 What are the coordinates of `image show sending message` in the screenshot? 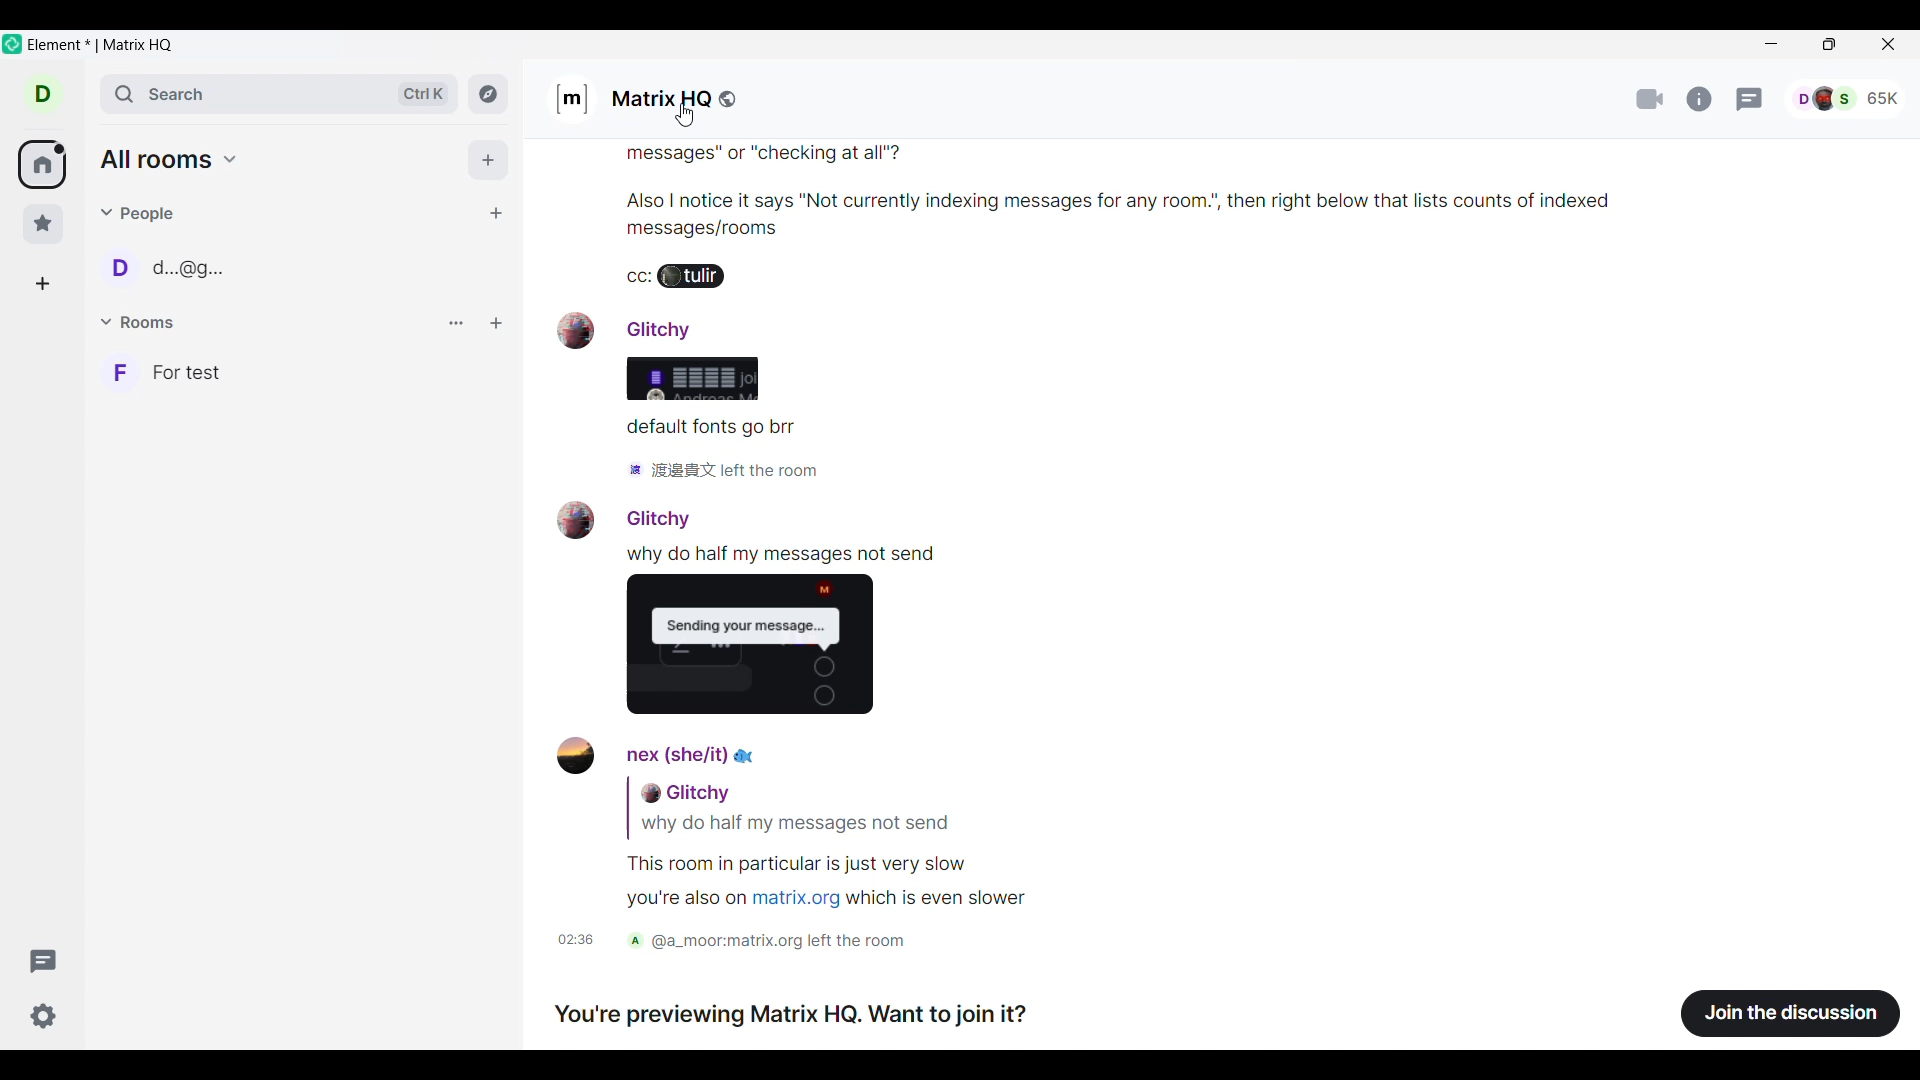 It's located at (759, 651).